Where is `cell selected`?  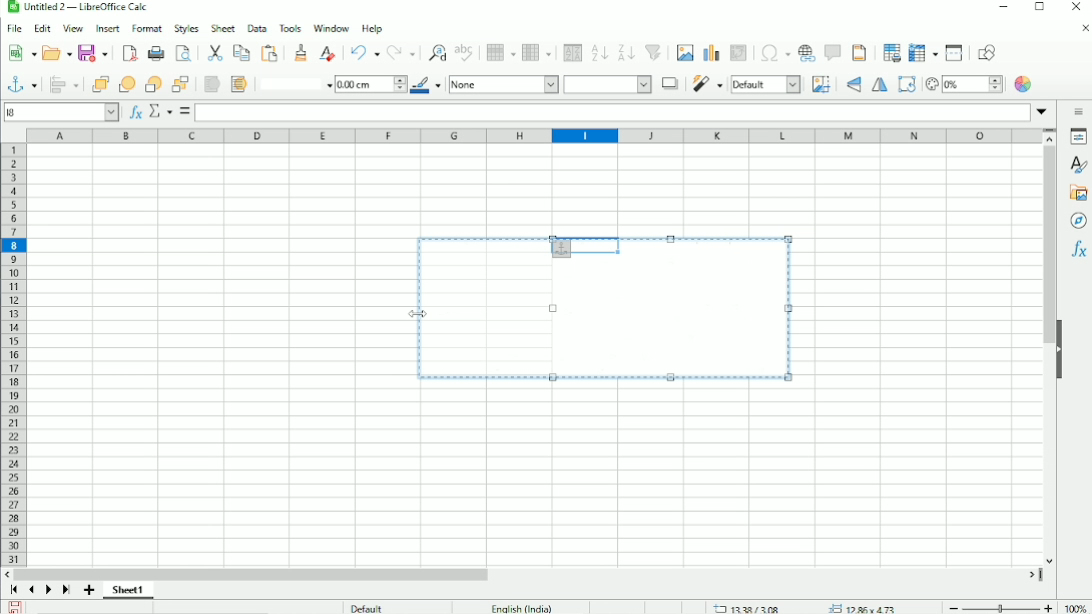 cell selected is located at coordinates (577, 244).